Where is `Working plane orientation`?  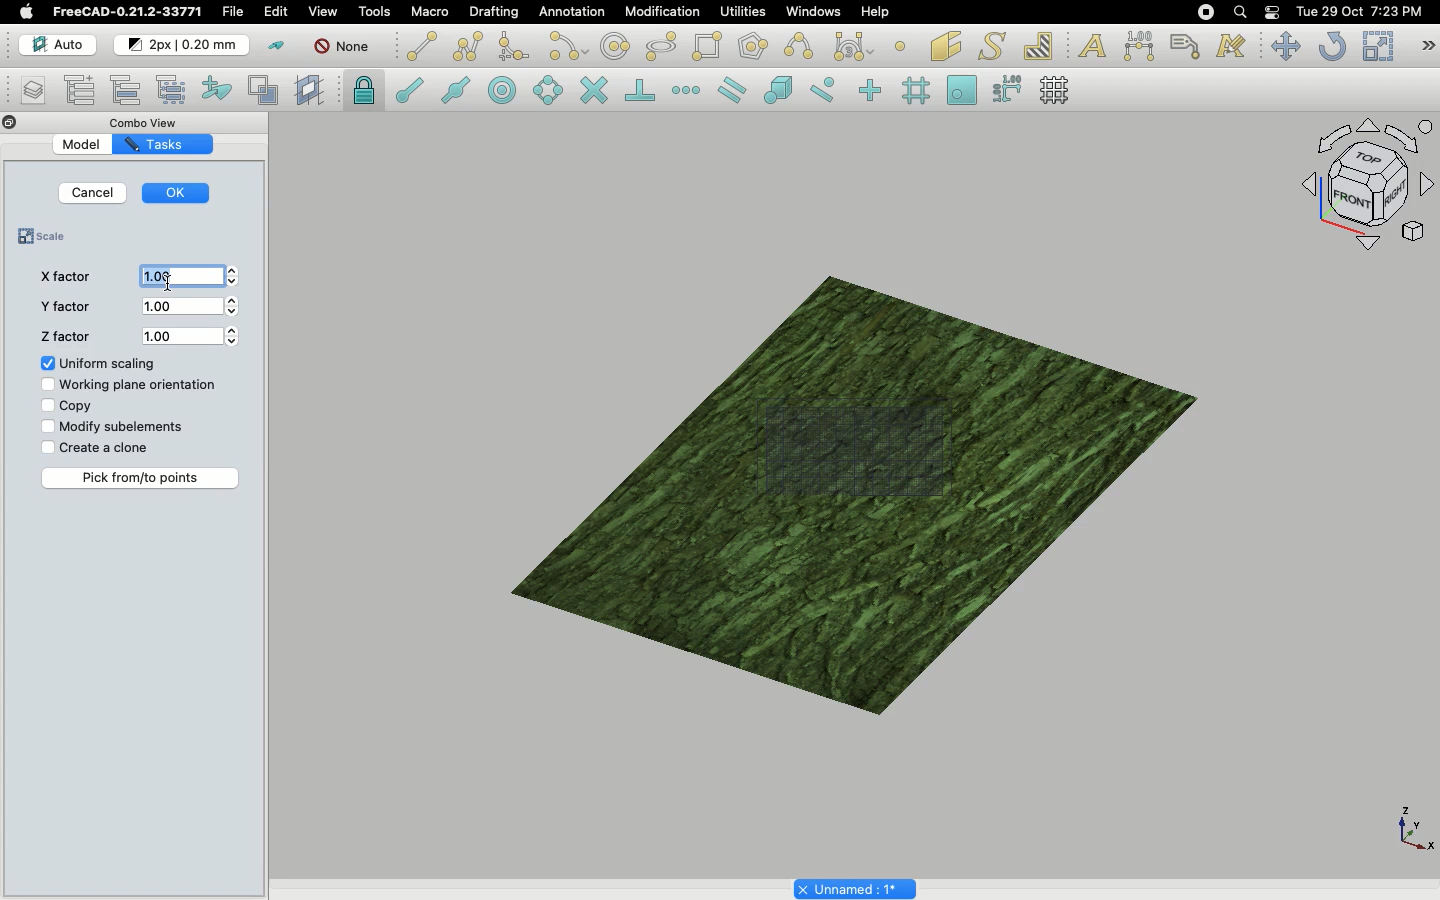 Working plane orientation is located at coordinates (129, 387).